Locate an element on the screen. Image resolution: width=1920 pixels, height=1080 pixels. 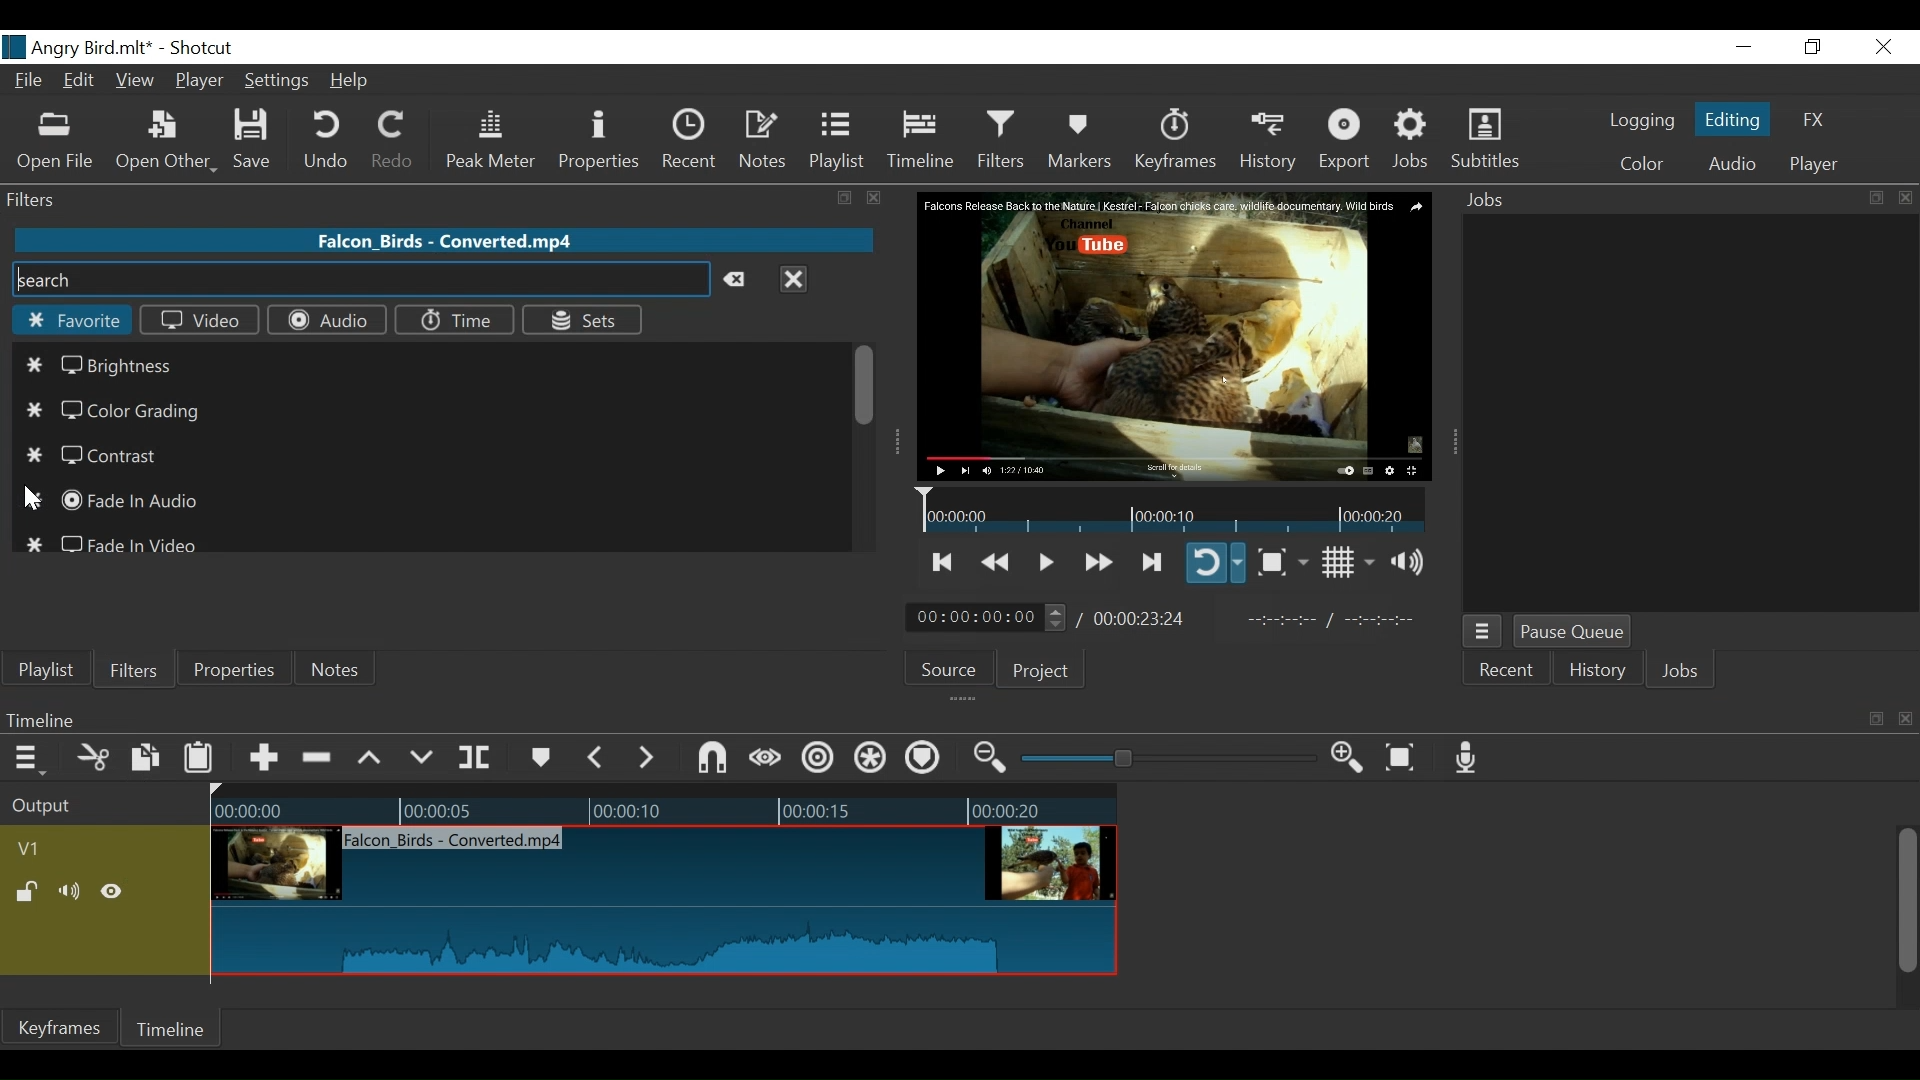
close is located at coordinates (1906, 198).